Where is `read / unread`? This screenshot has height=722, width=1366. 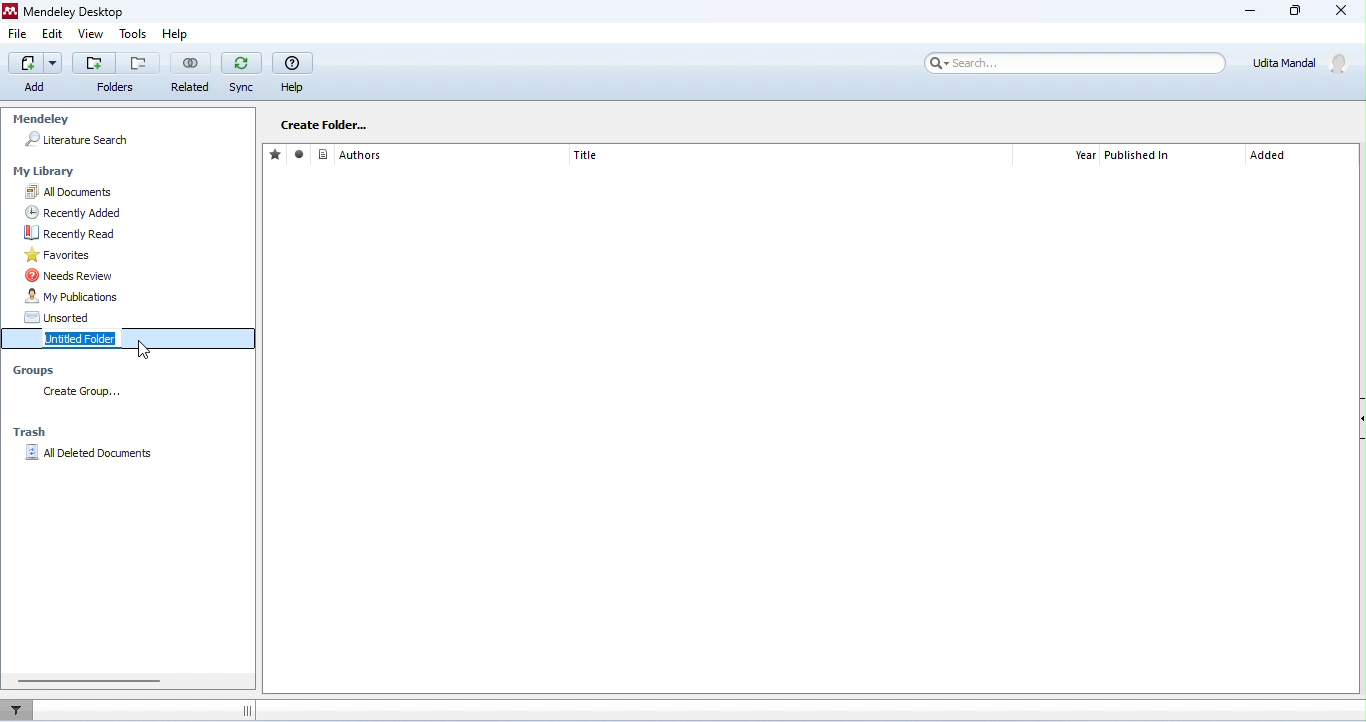
read / unread is located at coordinates (302, 155).